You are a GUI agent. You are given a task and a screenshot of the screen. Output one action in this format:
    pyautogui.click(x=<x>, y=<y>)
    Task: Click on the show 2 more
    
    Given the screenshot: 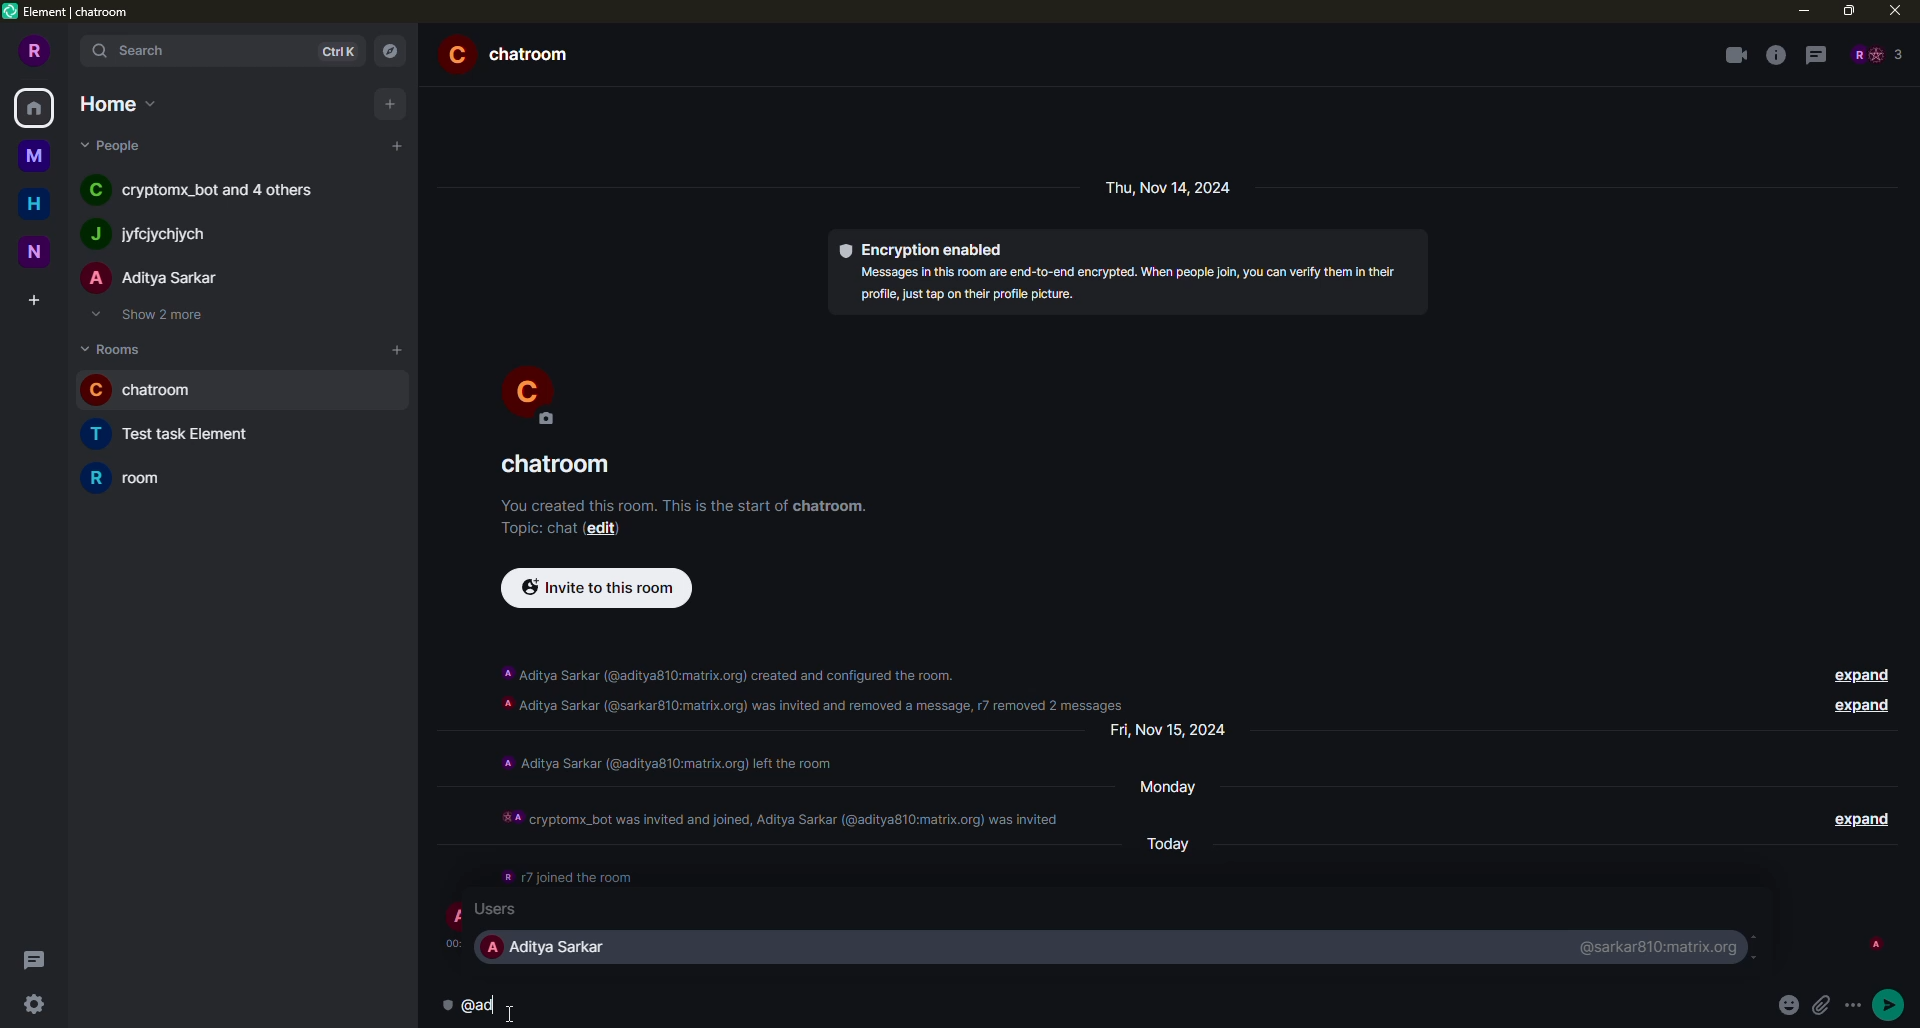 What is the action you would take?
    pyautogui.click(x=156, y=316)
    